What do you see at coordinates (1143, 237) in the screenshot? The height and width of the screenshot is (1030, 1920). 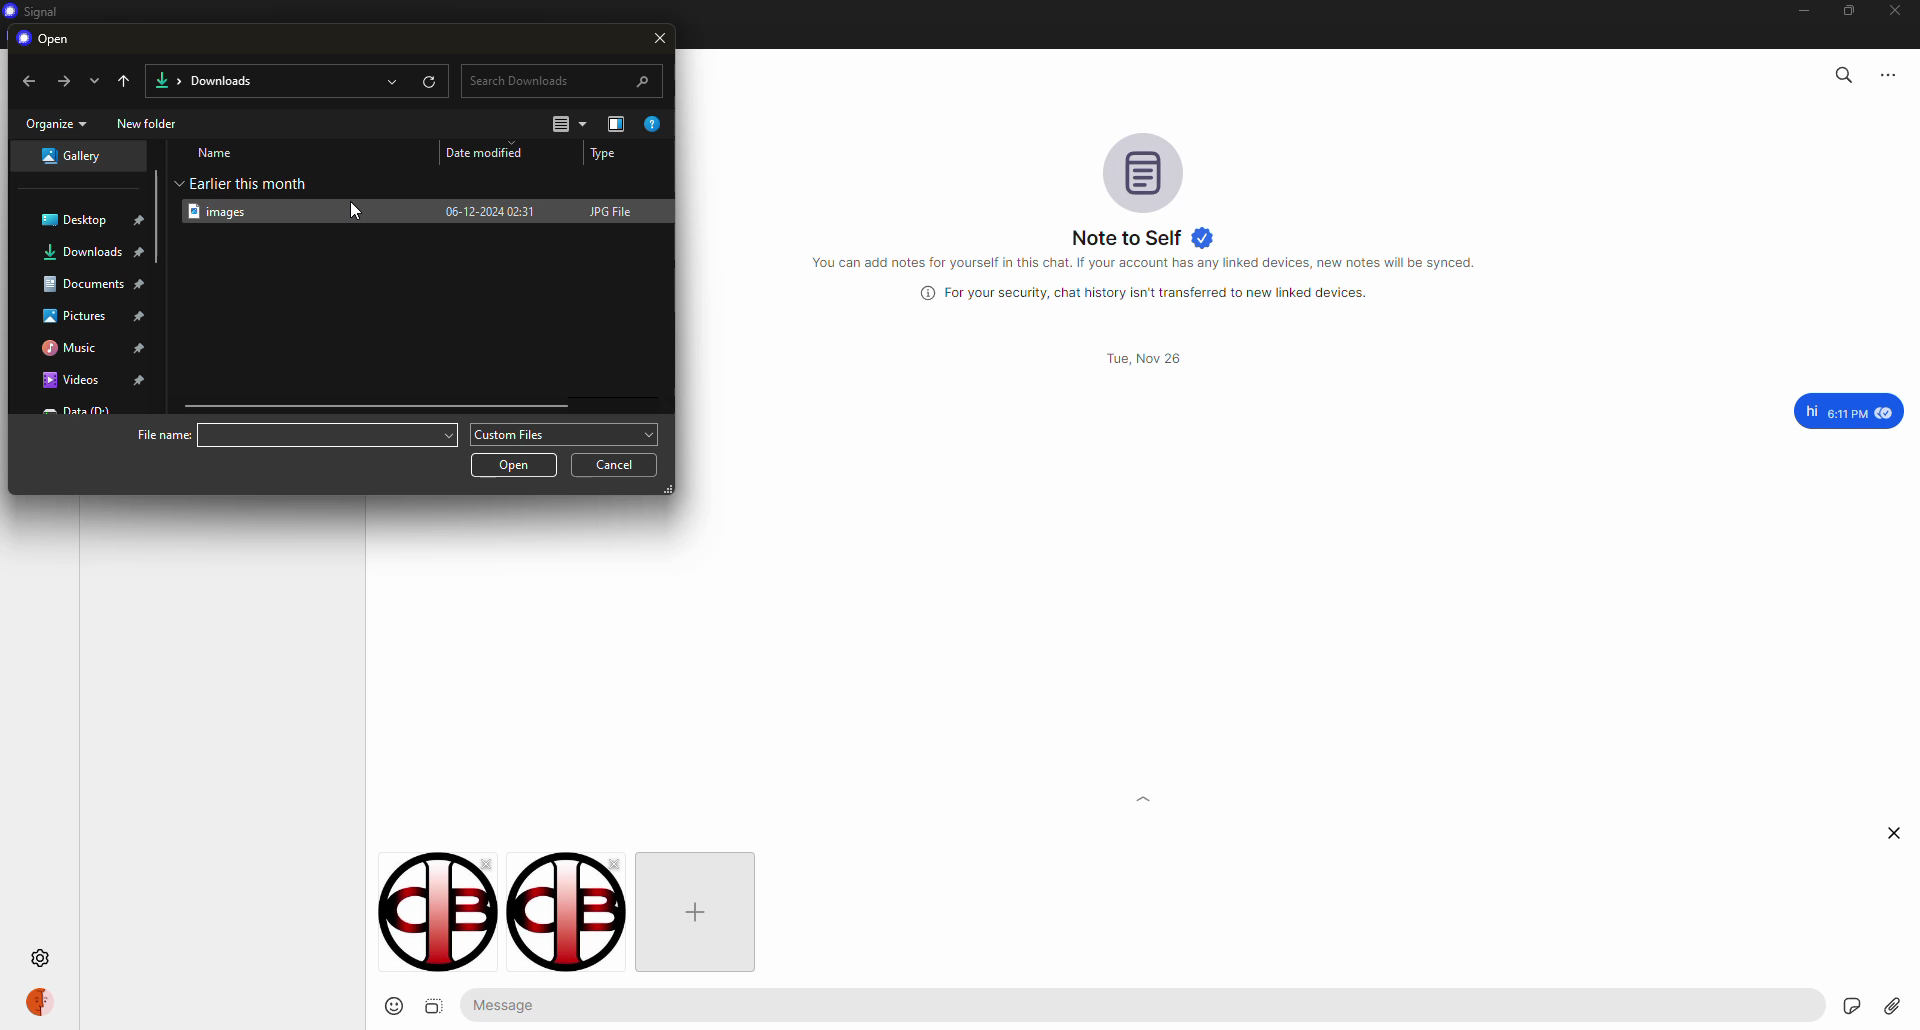 I see `note to self` at bounding box center [1143, 237].